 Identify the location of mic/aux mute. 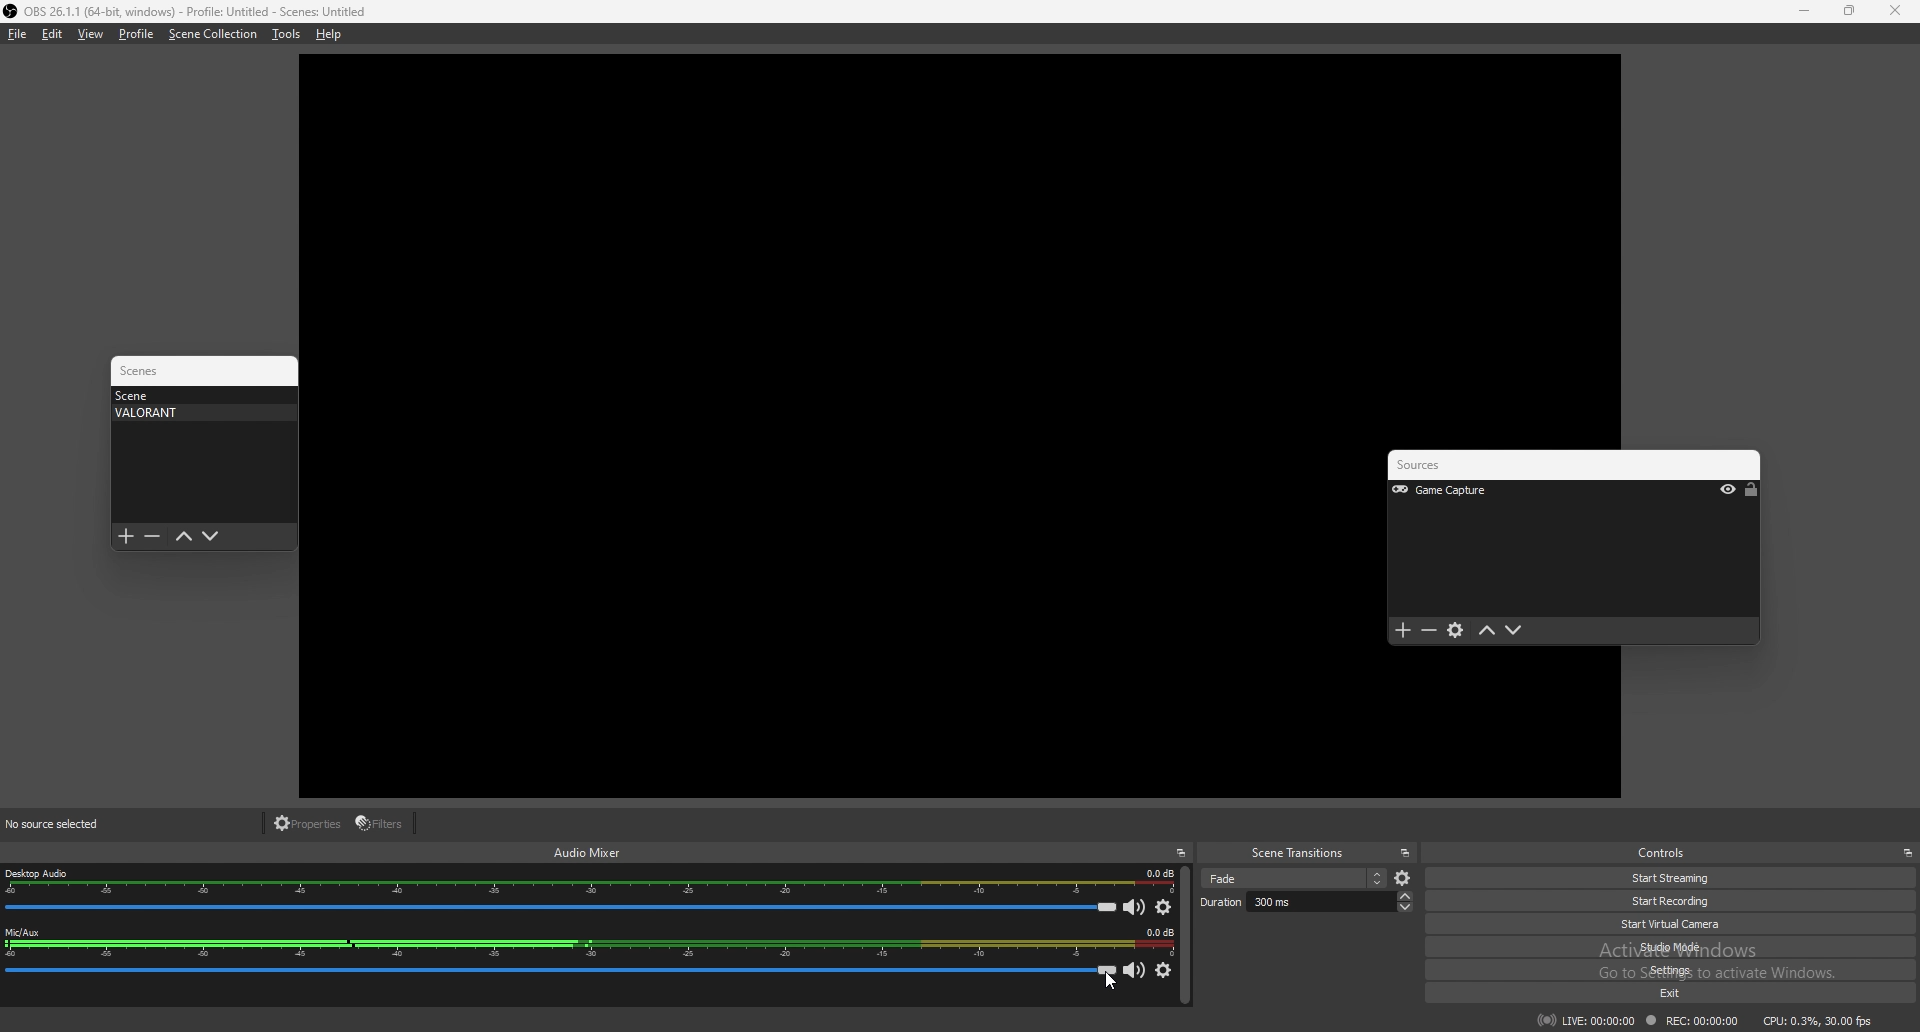
(1136, 972).